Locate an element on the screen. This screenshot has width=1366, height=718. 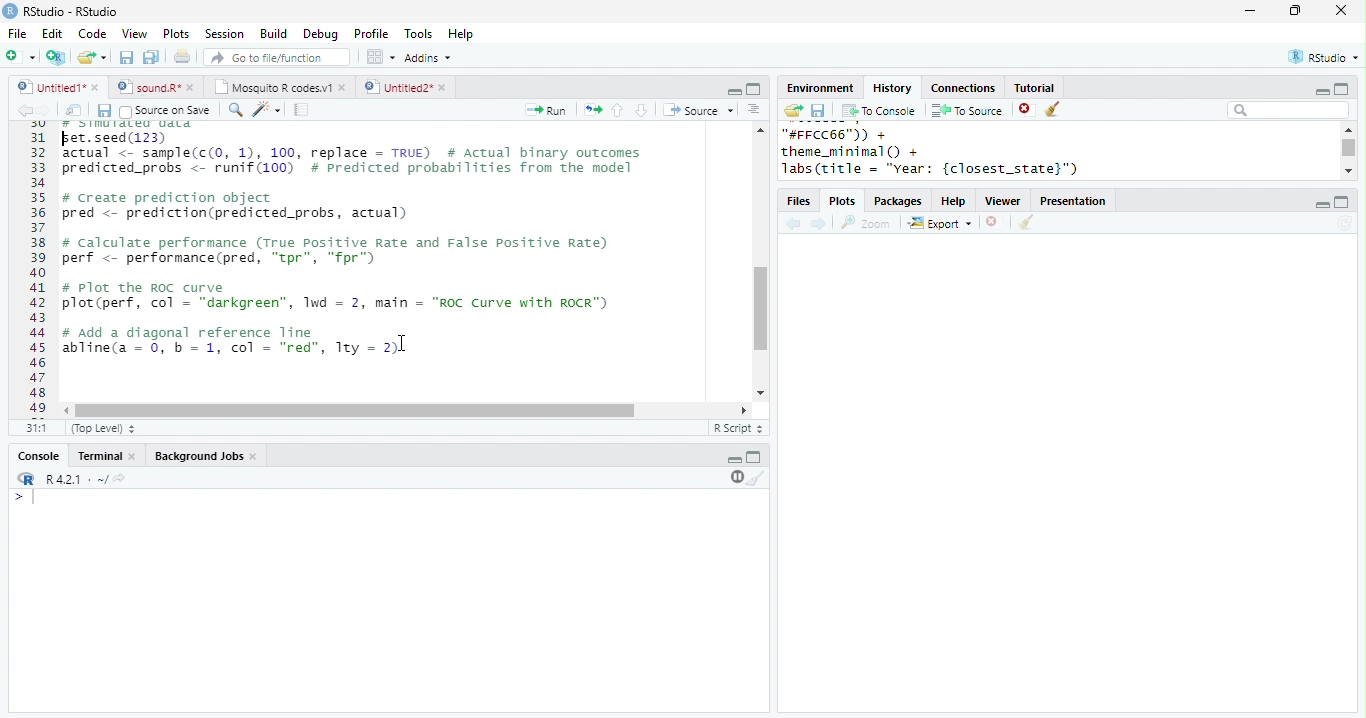
minimize is located at coordinates (1249, 10).